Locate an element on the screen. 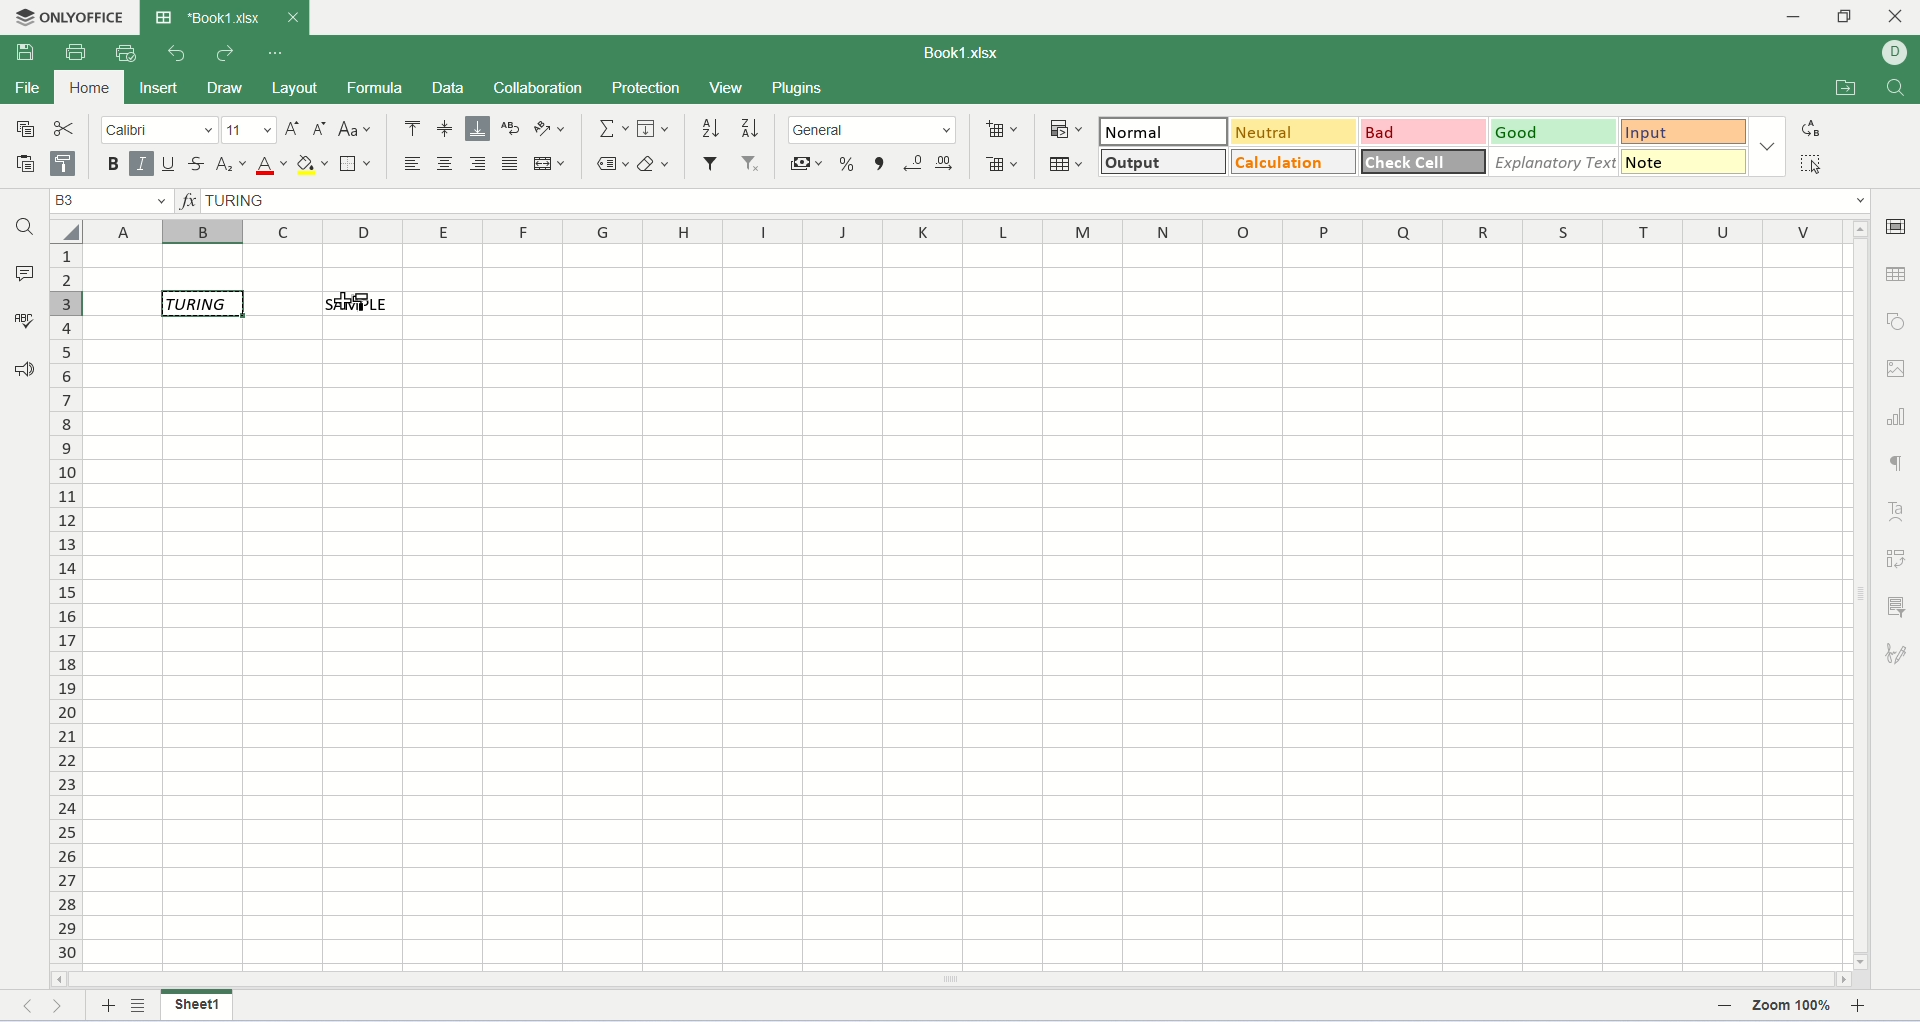 This screenshot has height=1022, width=1920. subscript is located at coordinates (232, 165).